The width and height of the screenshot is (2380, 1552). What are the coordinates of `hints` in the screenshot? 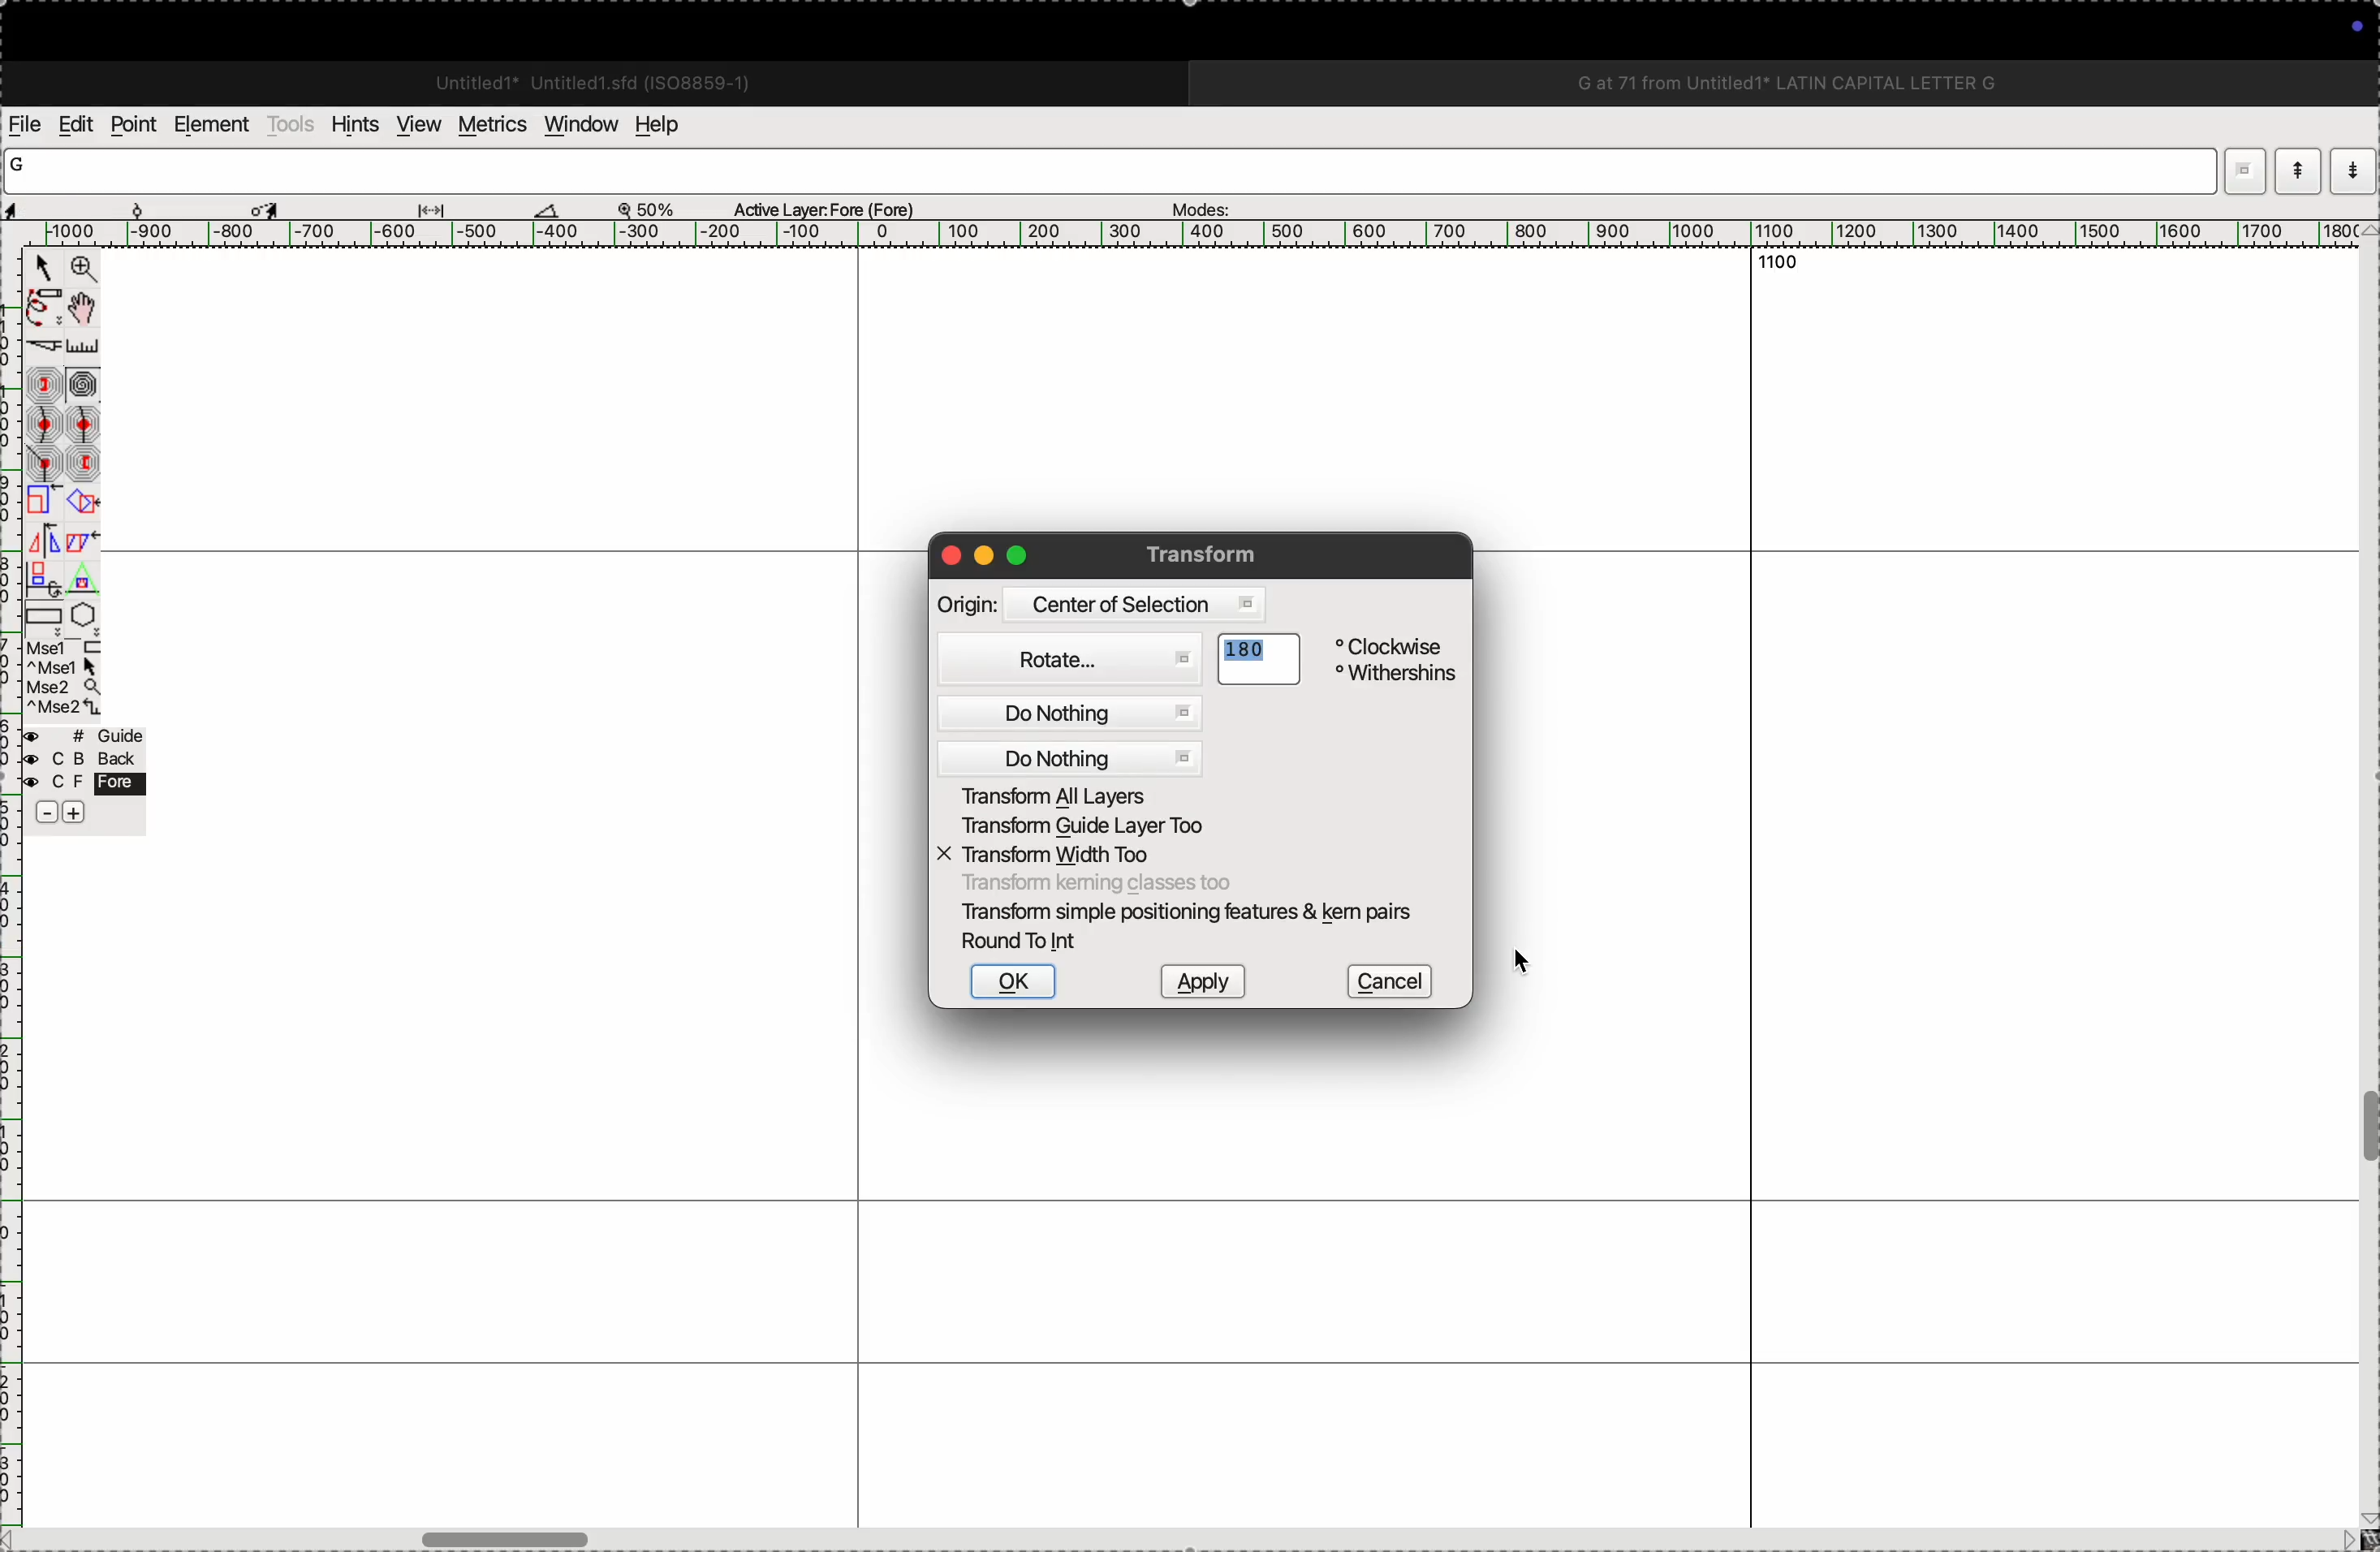 It's located at (355, 127).